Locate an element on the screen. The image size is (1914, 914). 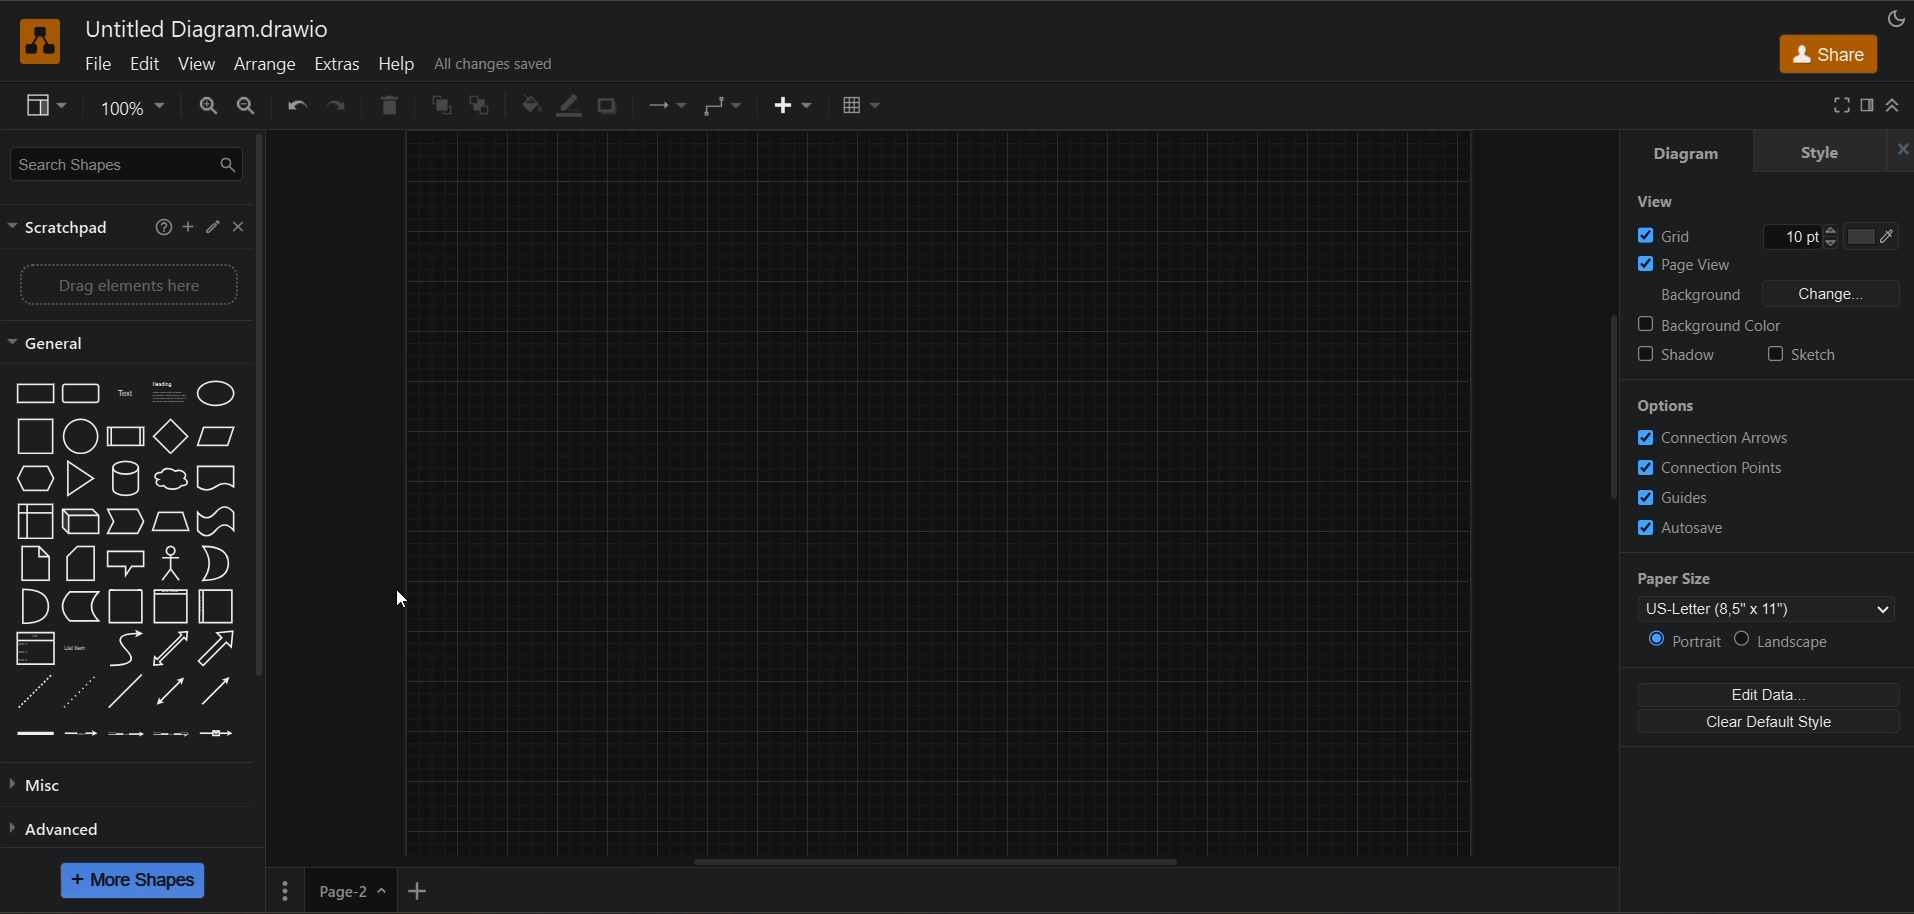
connection is located at coordinates (664, 105).